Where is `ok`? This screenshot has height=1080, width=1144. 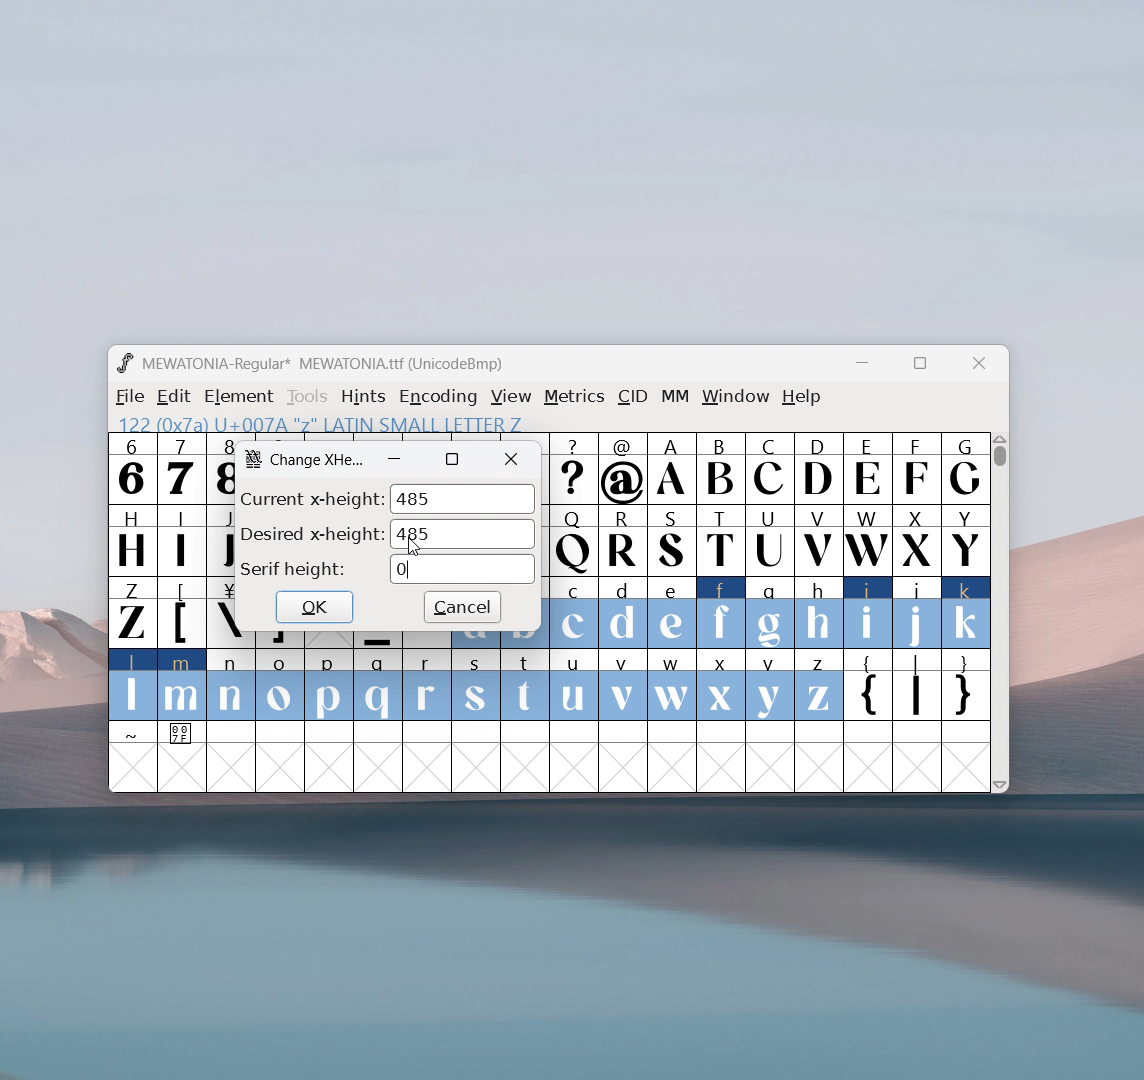 ok is located at coordinates (314, 606).